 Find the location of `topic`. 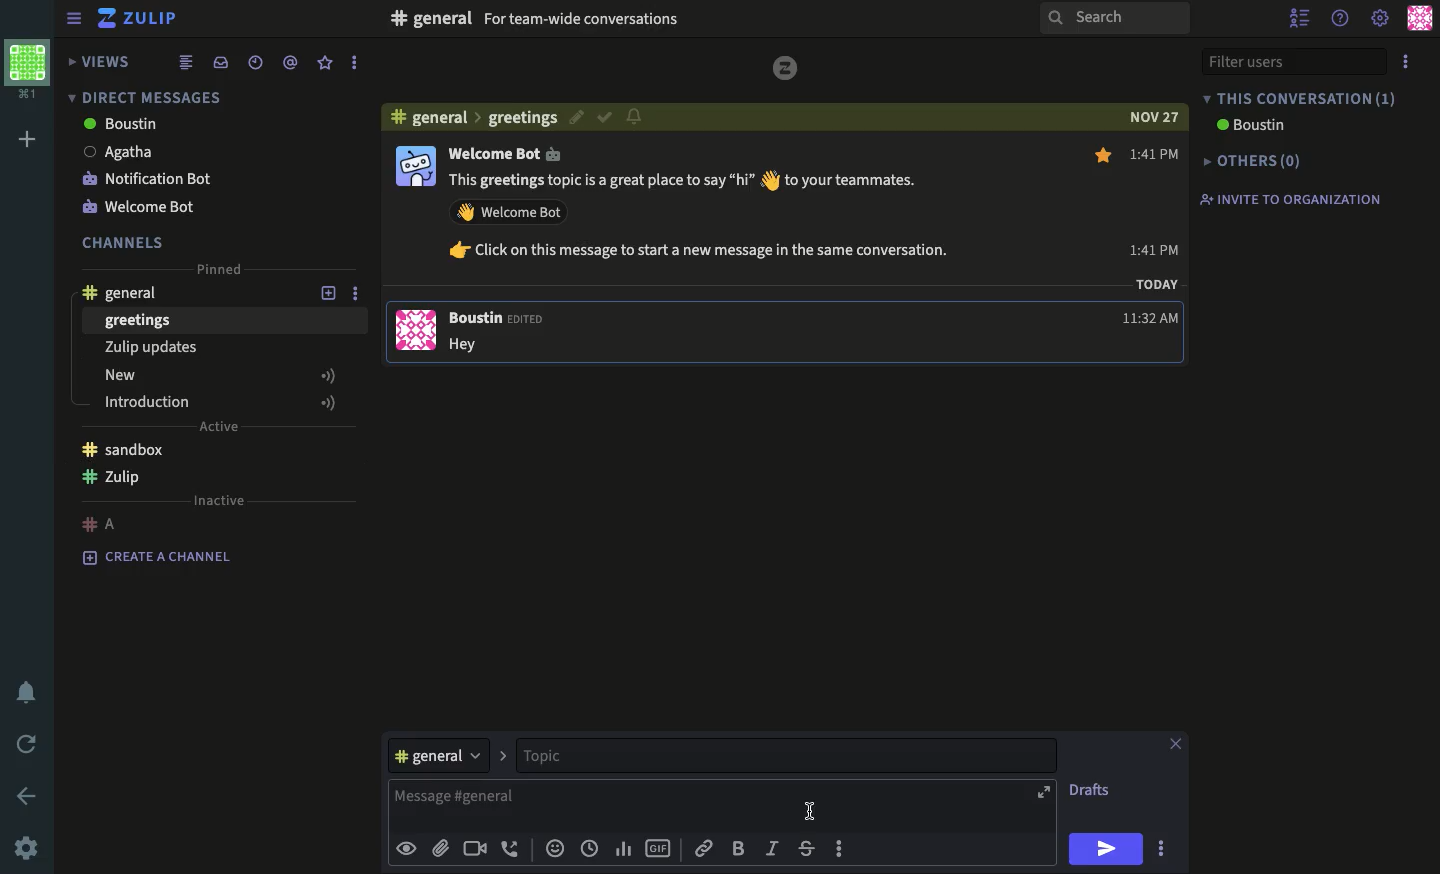

topic is located at coordinates (787, 756).